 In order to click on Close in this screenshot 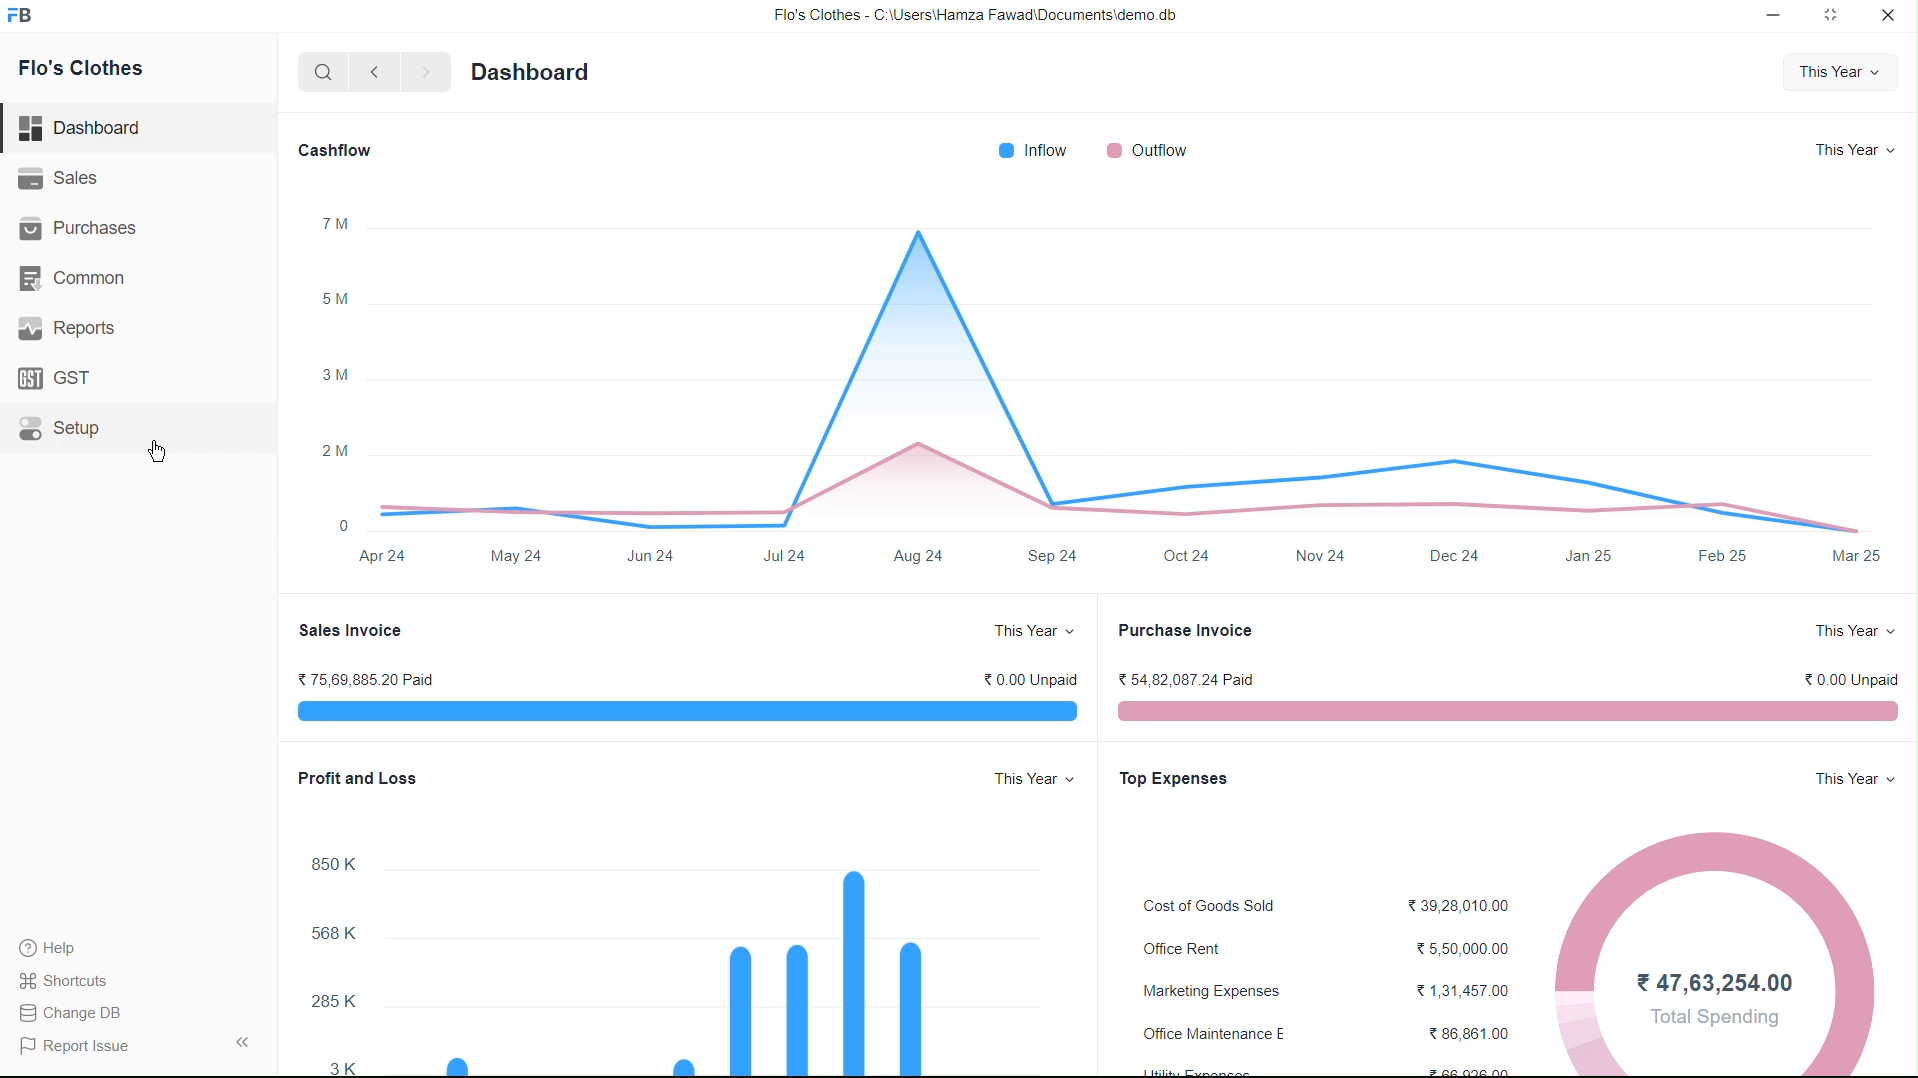, I will do `click(1888, 17)`.